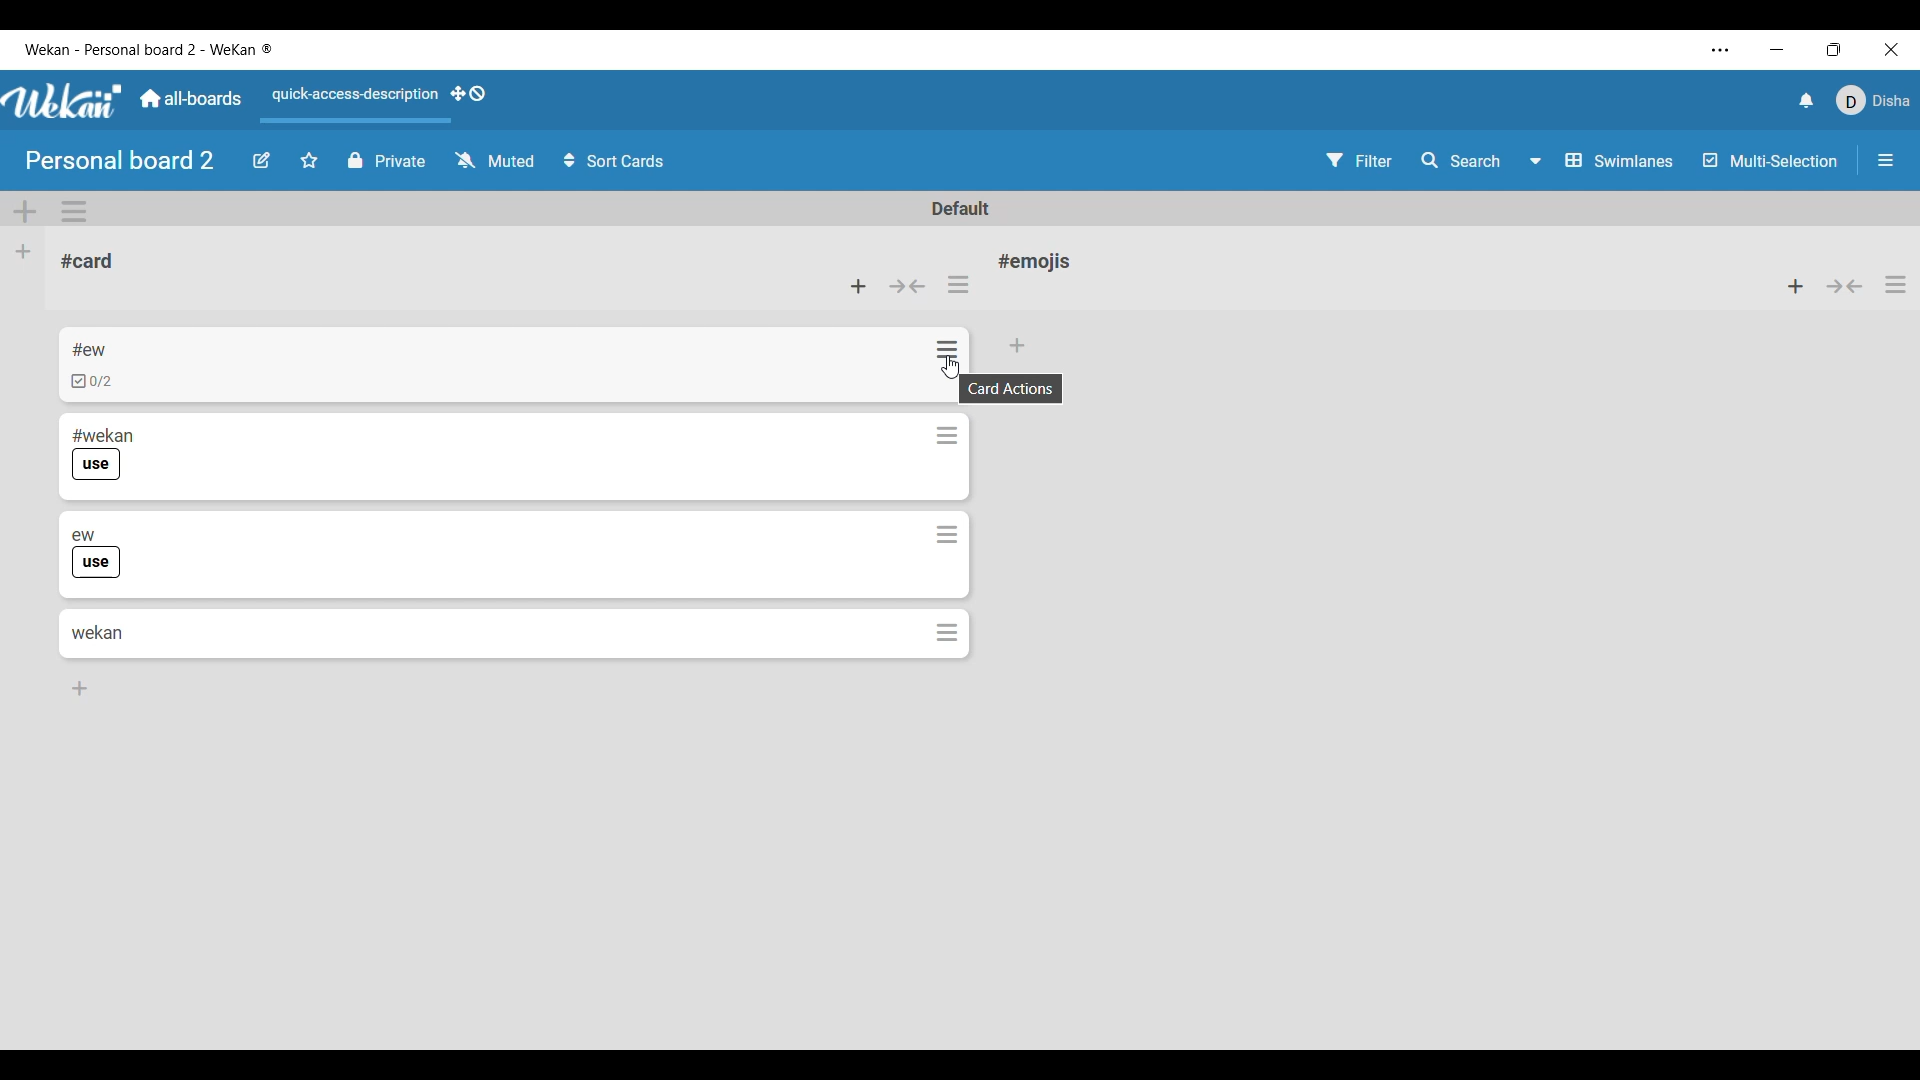 The height and width of the screenshot is (1080, 1920). Describe the element at coordinates (92, 382) in the screenshot. I see `Indicates checklist in card 1` at that location.